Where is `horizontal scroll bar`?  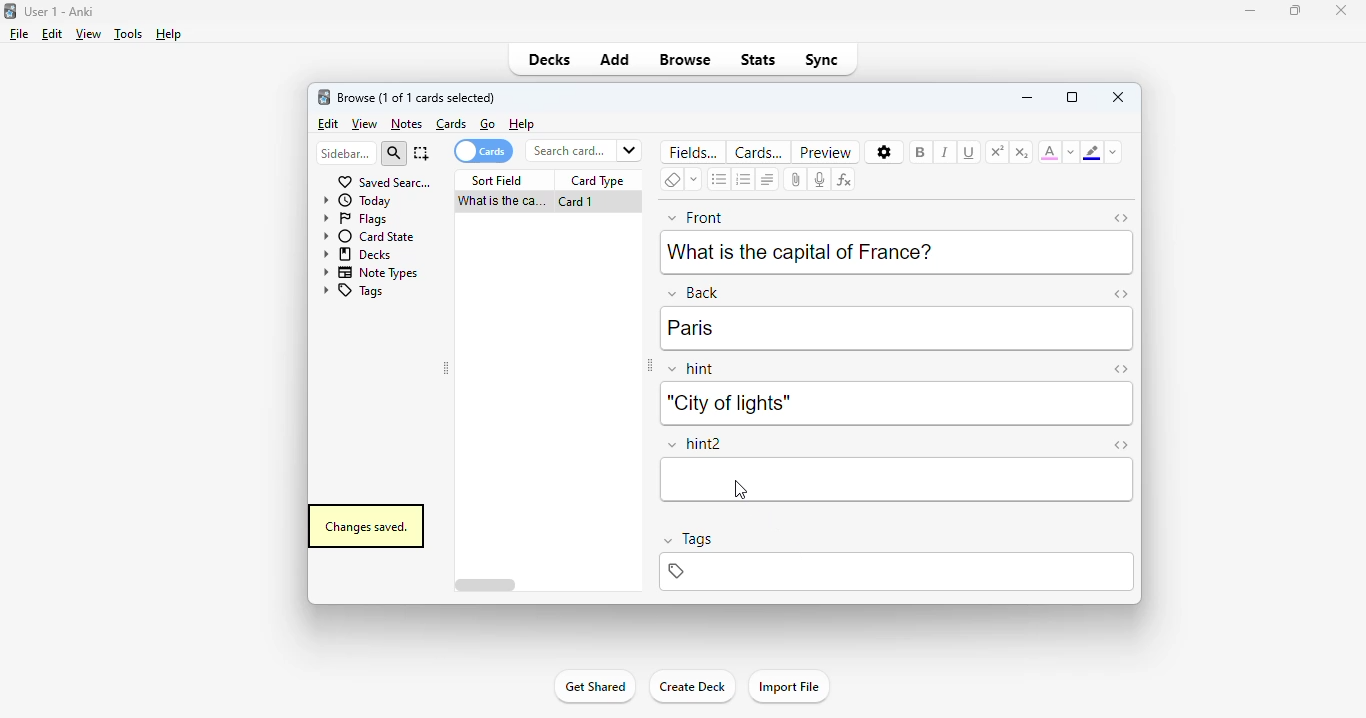 horizontal scroll bar is located at coordinates (488, 586).